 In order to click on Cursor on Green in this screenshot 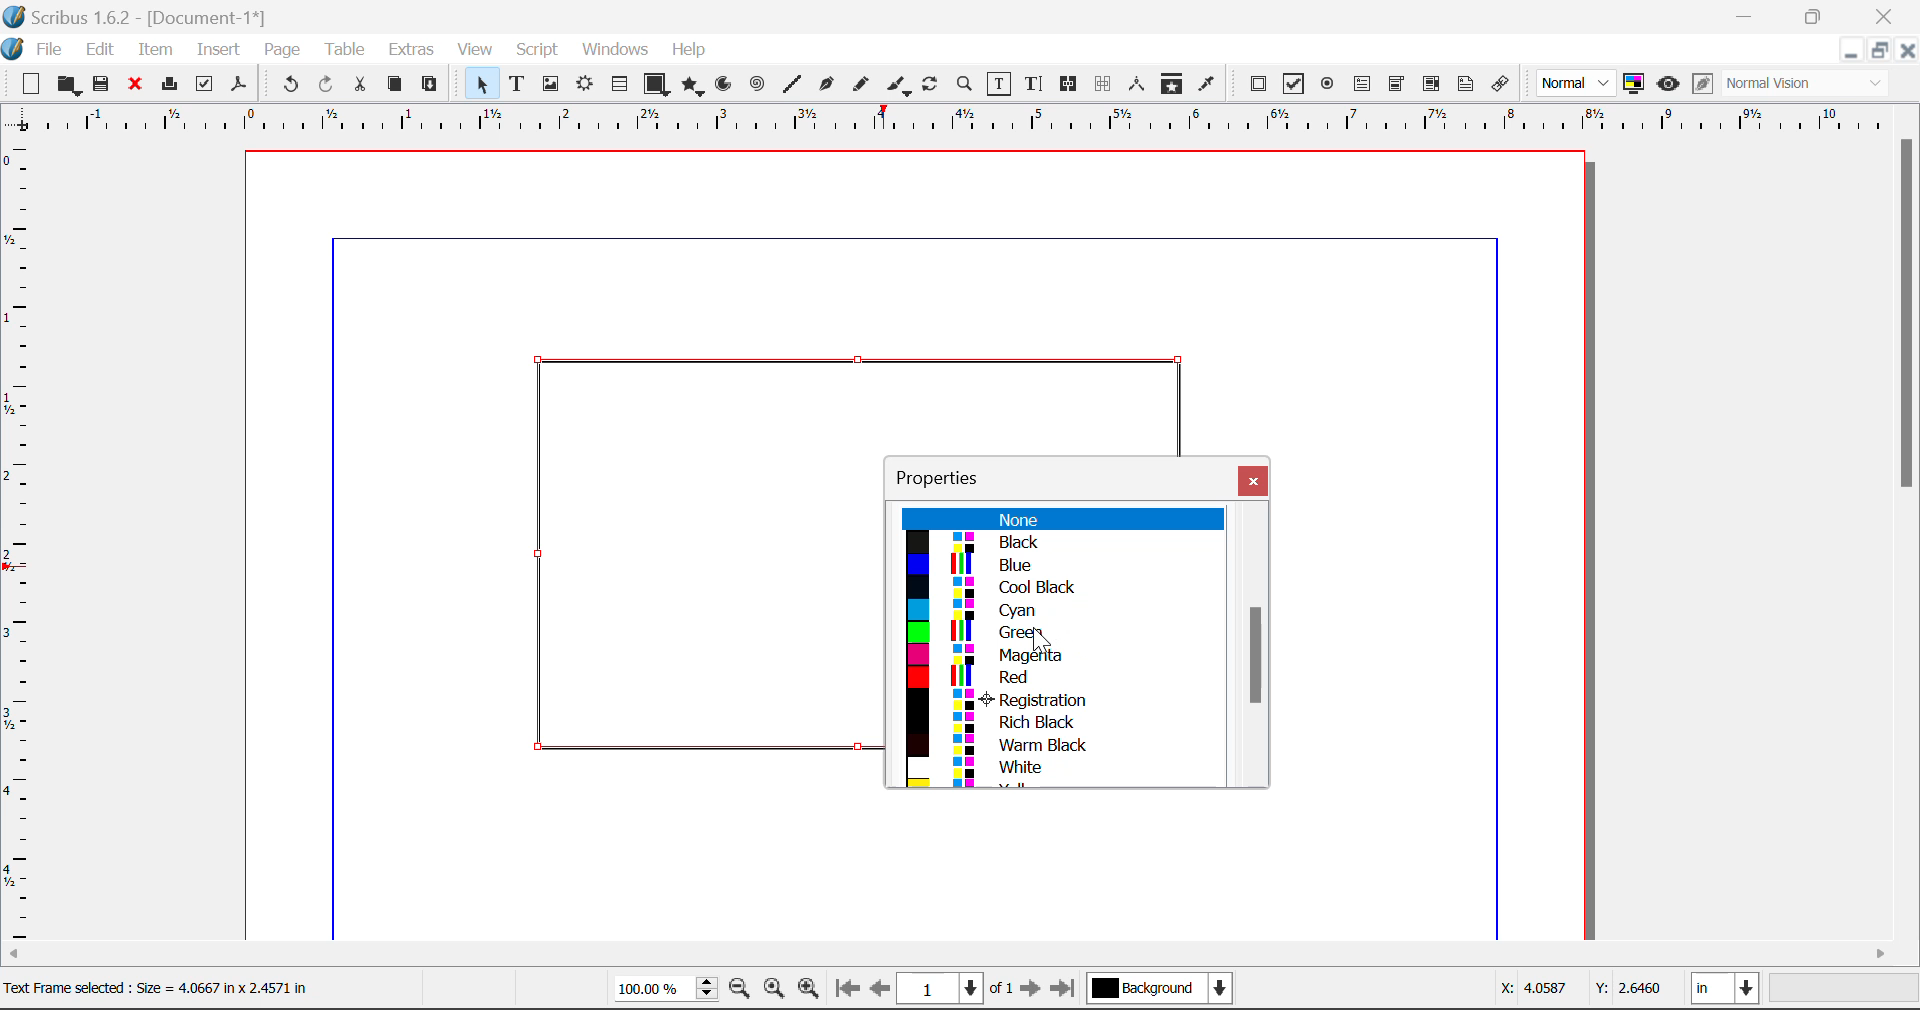, I will do `click(1046, 636)`.